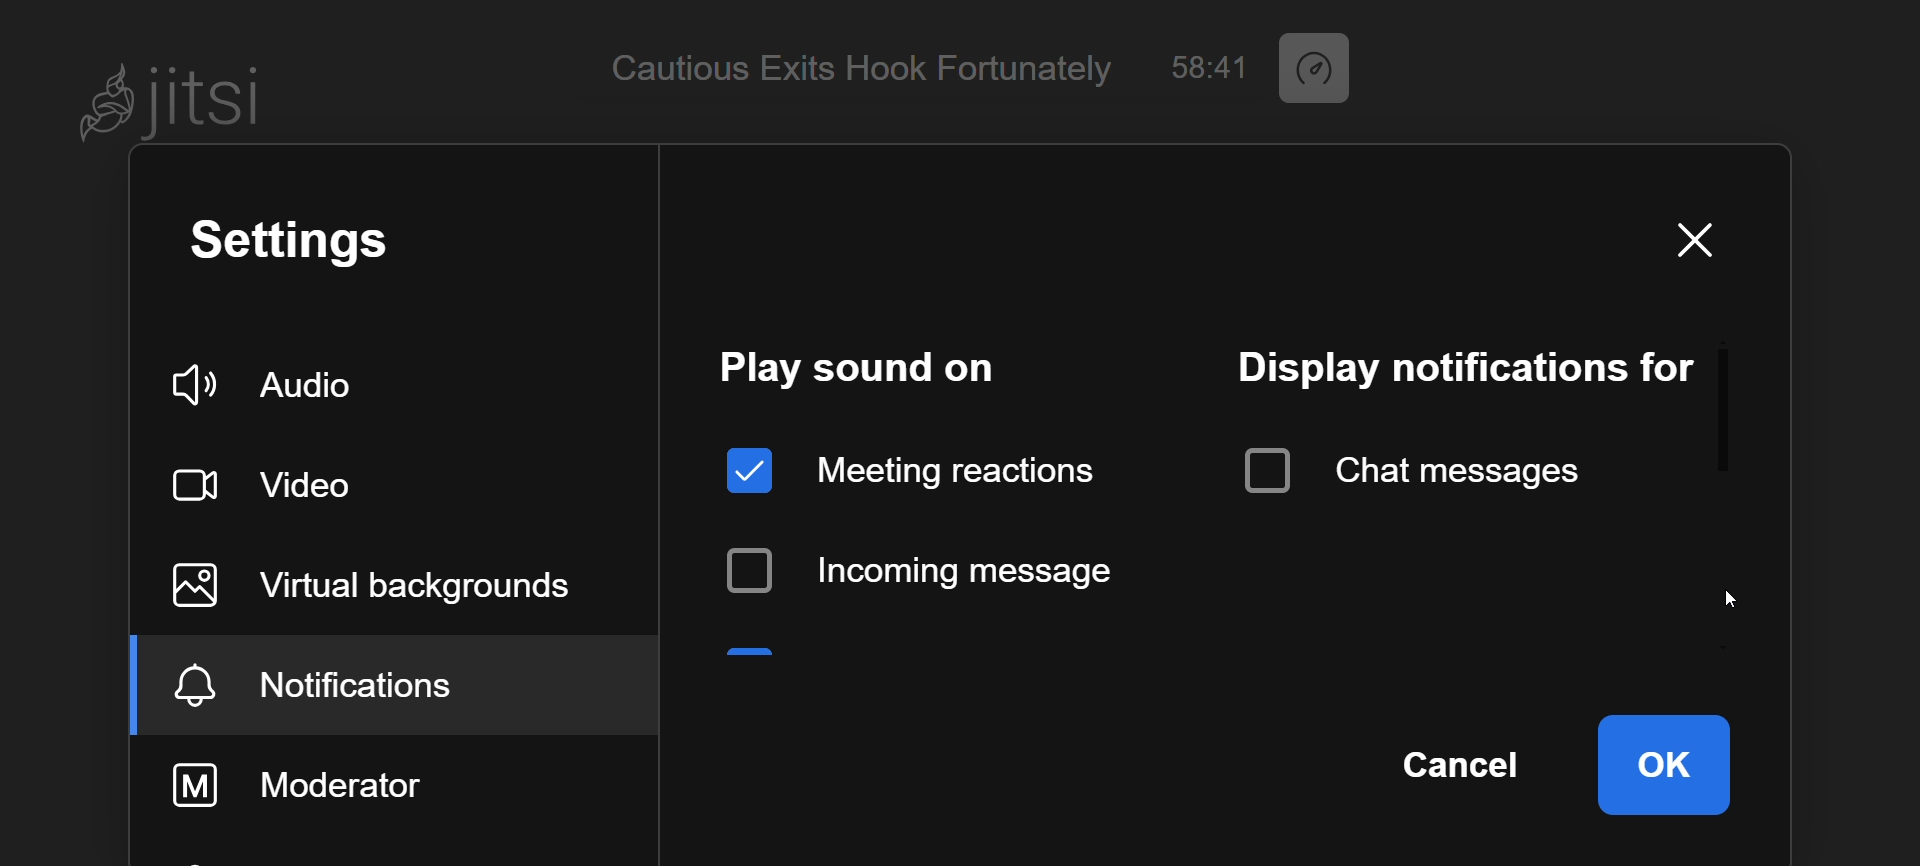 The width and height of the screenshot is (1920, 866). I want to click on cancel, so click(1459, 760).